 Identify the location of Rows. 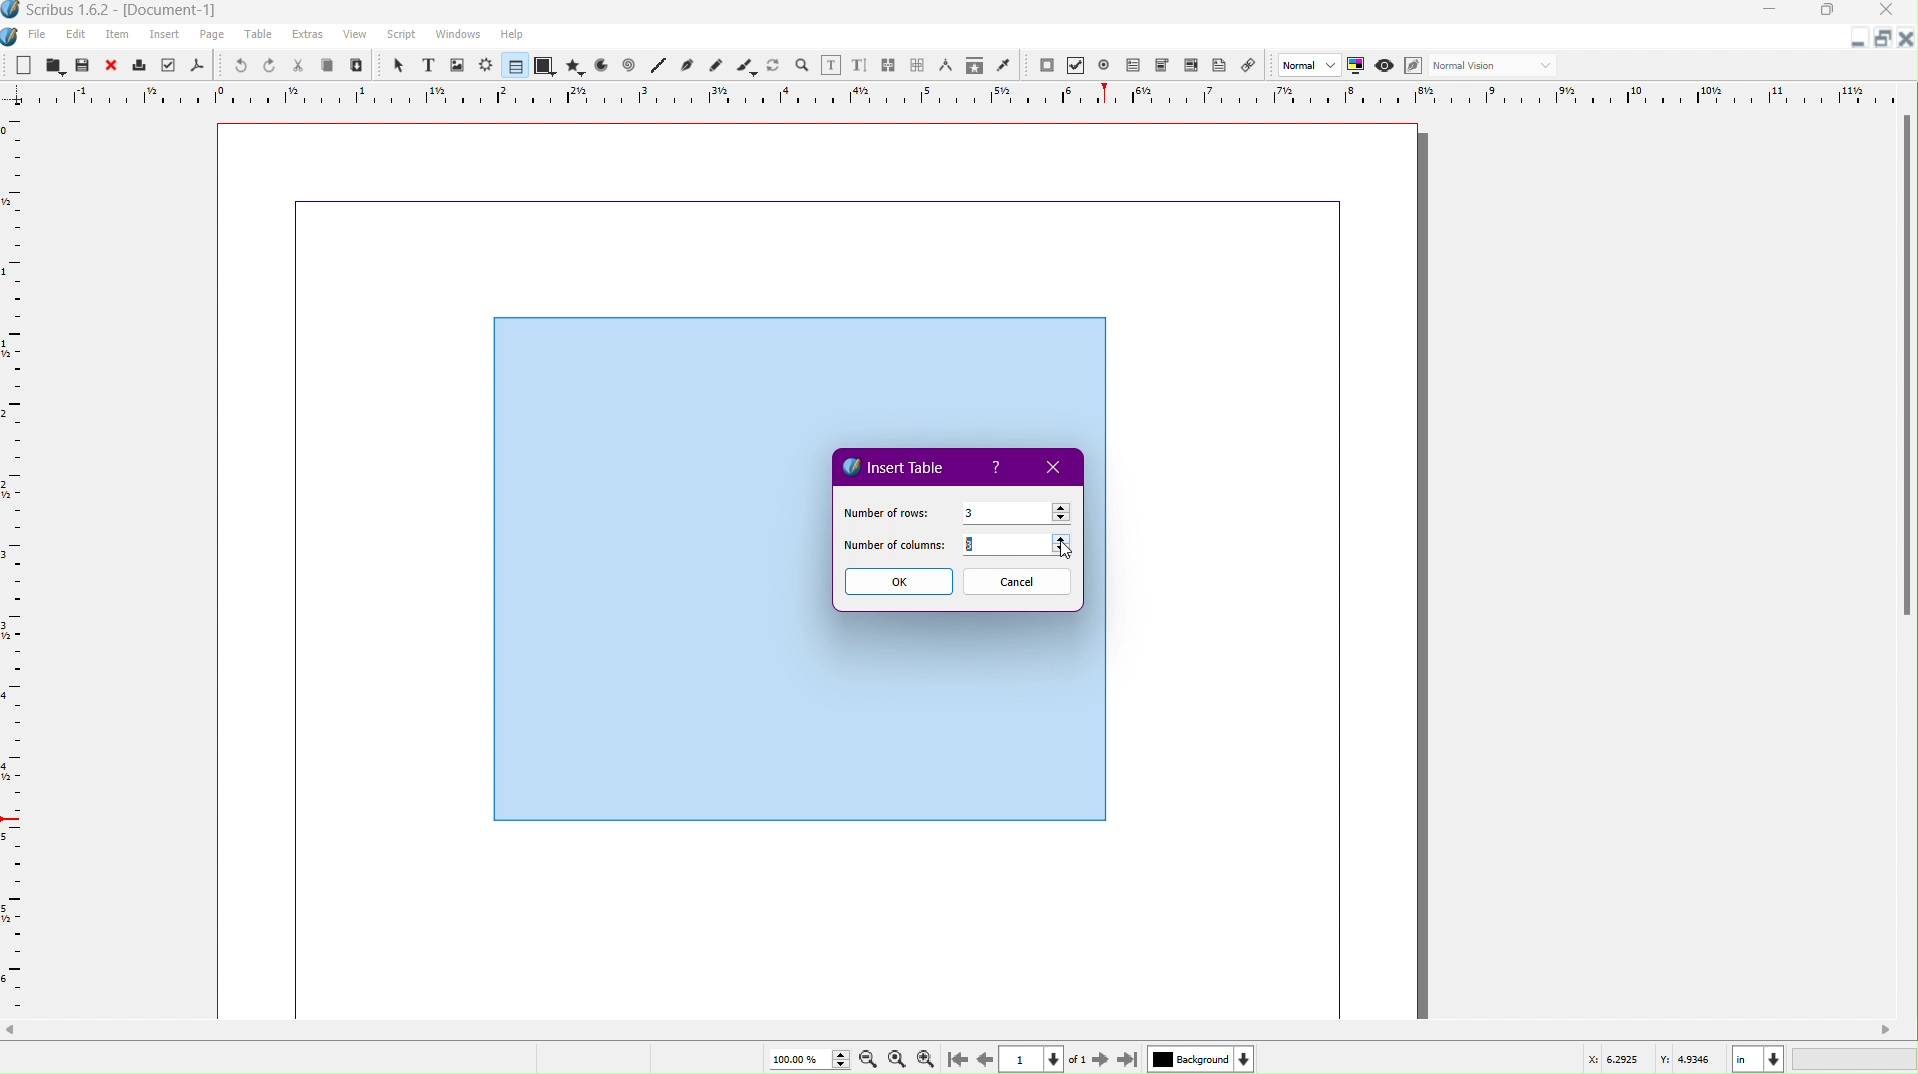
(1016, 511).